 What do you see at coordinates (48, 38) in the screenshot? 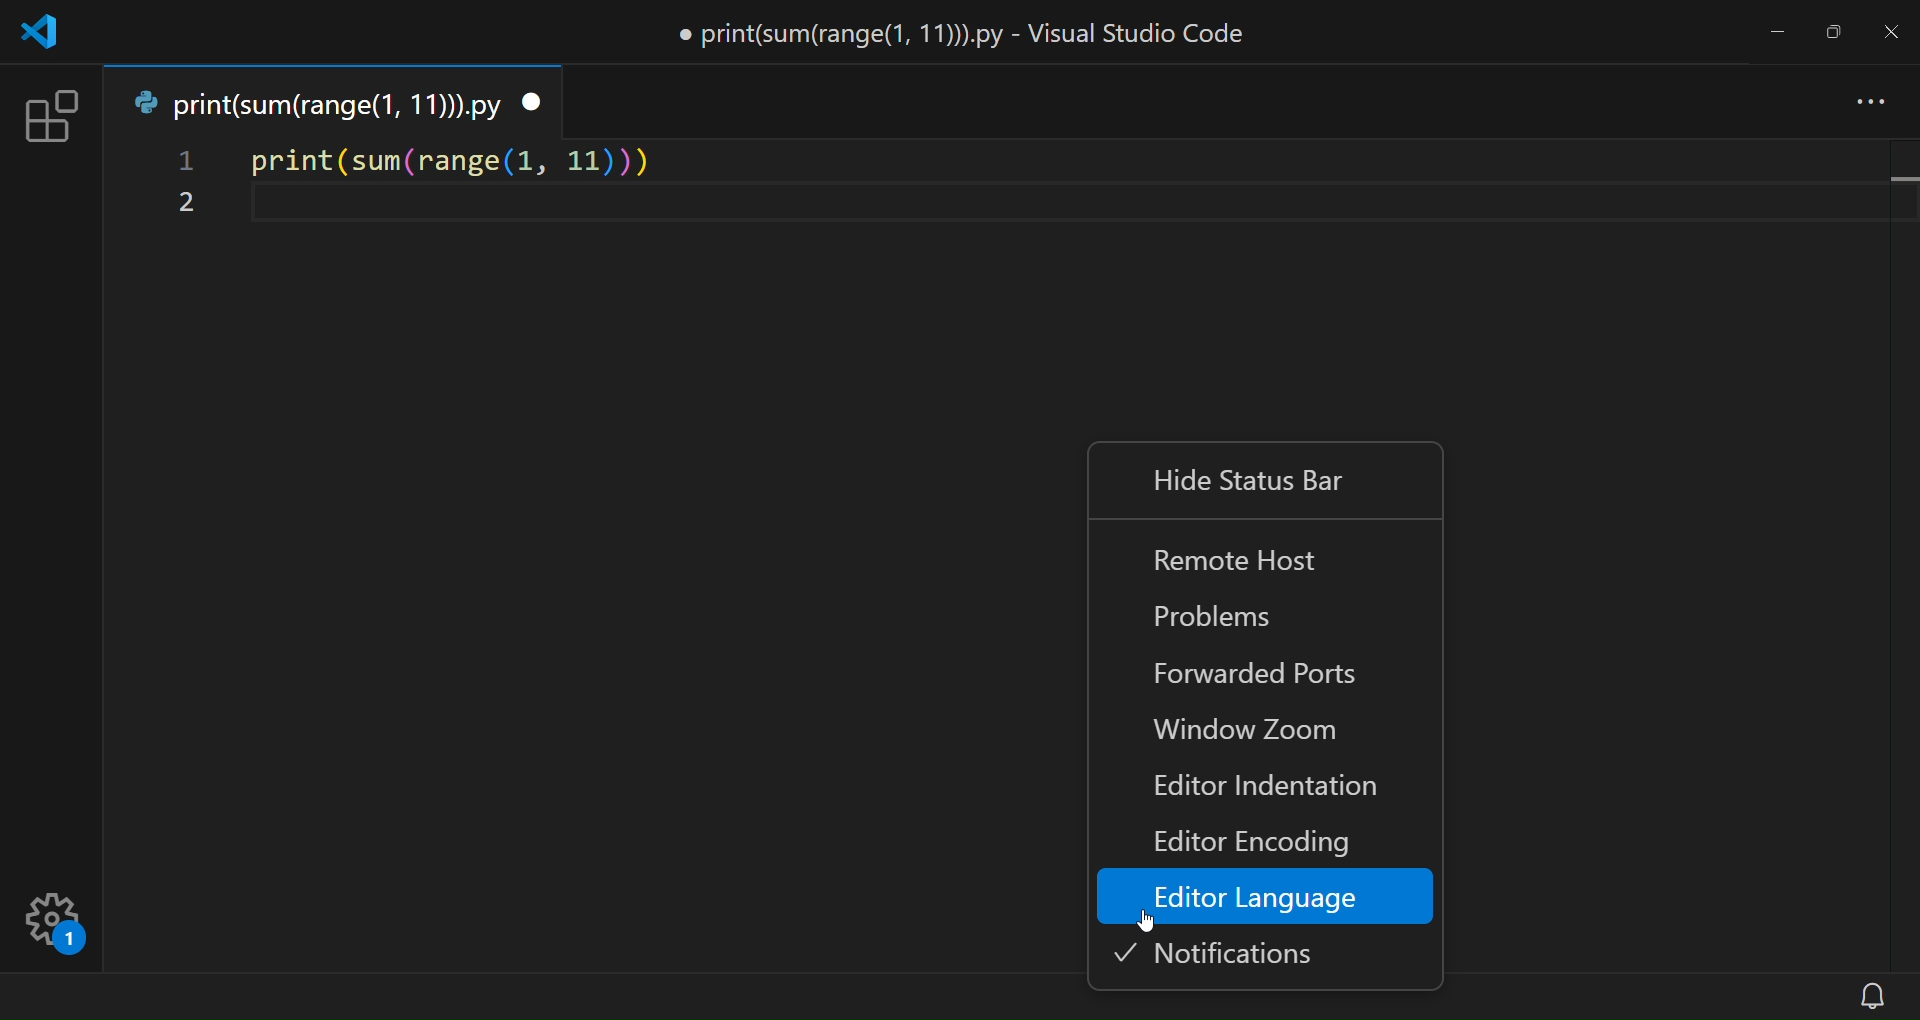
I see `VSCode logo` at bounding box center [48, 38].